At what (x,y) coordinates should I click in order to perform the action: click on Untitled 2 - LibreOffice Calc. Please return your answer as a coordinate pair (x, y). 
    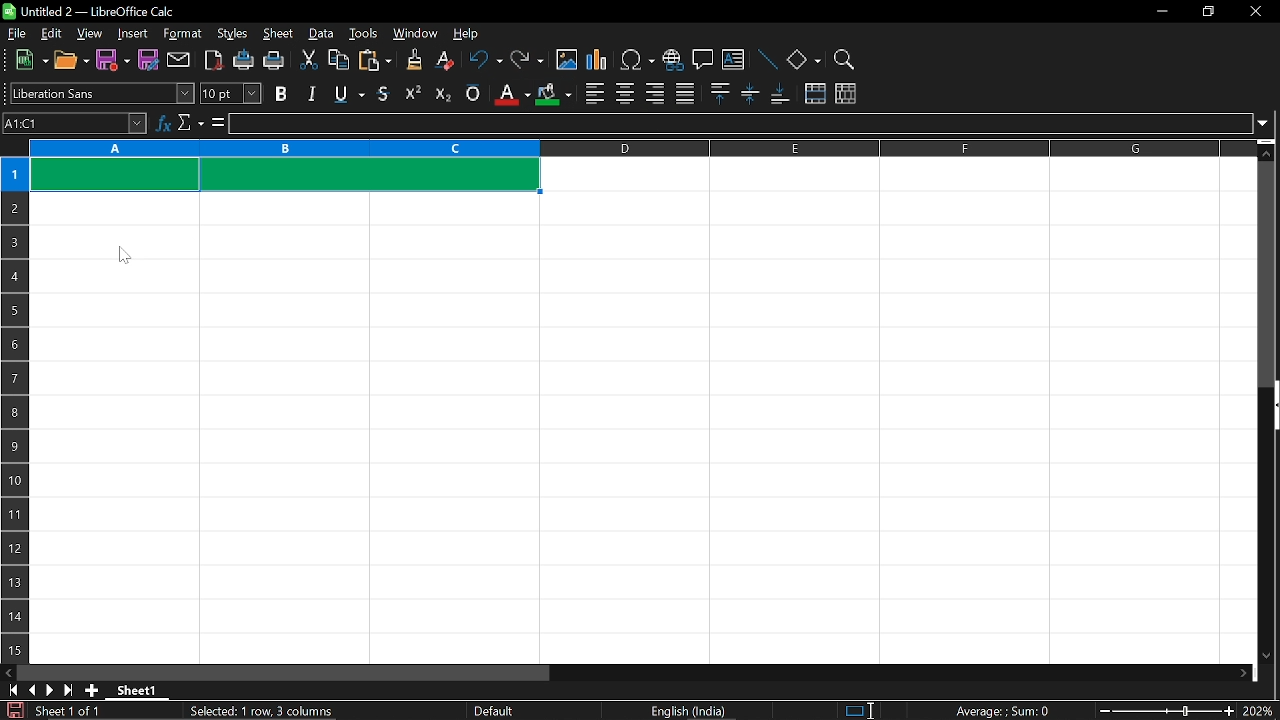
    Looking at the image, I should click on (90, 11).